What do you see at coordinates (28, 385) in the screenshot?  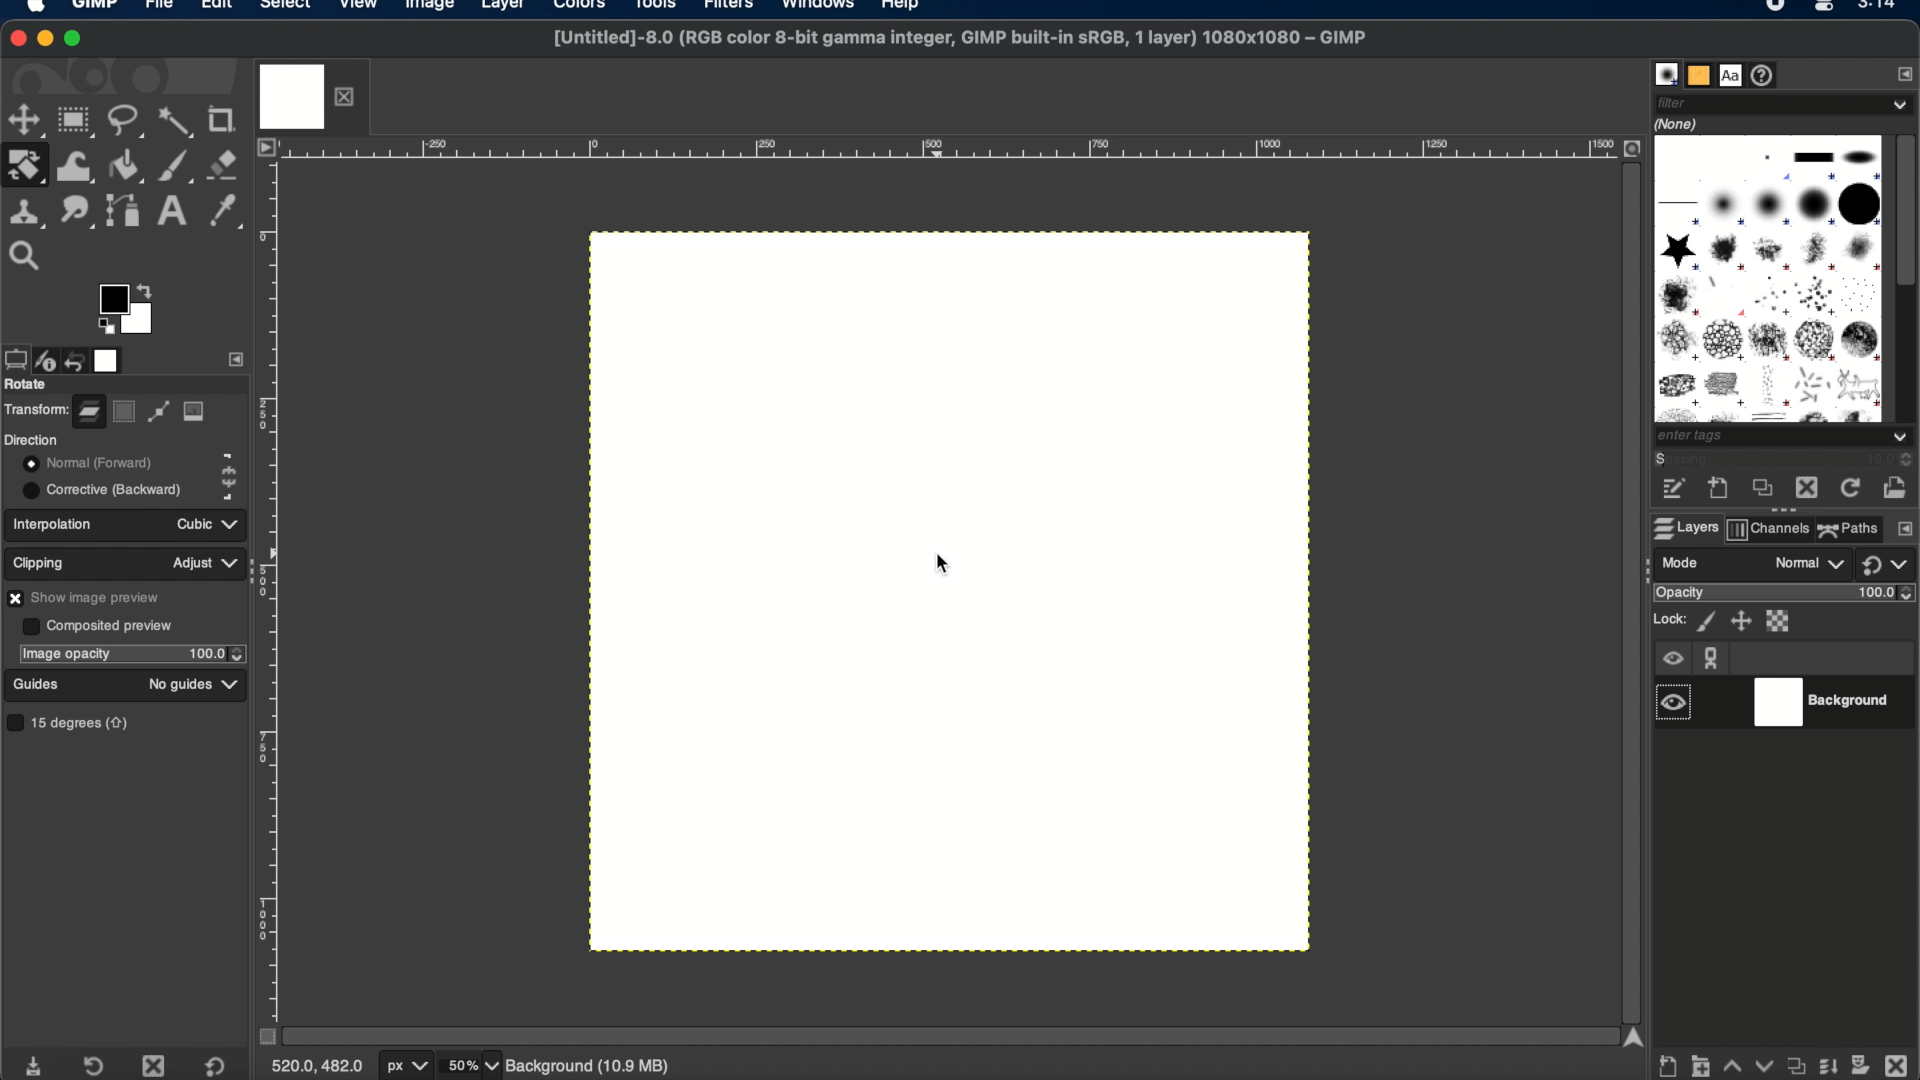 I see `rotate` at bounding box center [28, 385].